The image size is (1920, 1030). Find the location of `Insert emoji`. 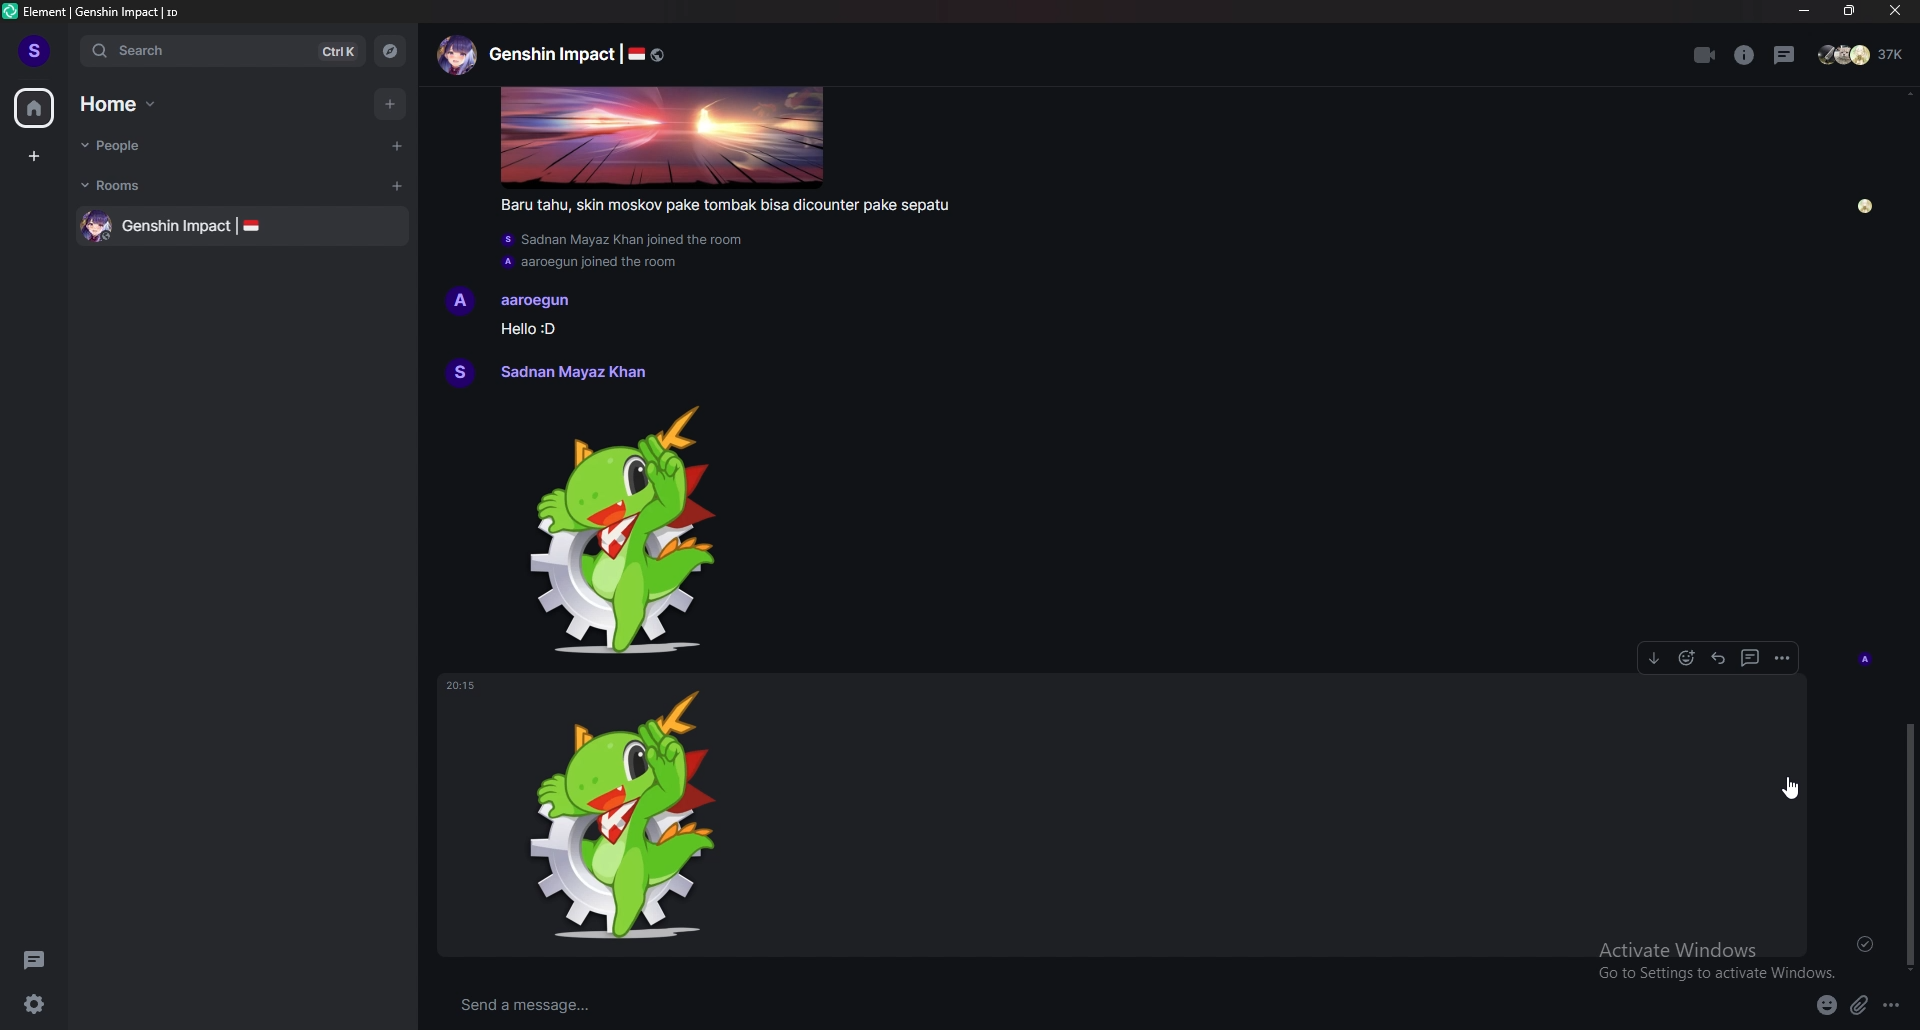

Insert emoji is located at coordinates (1827, 1005).